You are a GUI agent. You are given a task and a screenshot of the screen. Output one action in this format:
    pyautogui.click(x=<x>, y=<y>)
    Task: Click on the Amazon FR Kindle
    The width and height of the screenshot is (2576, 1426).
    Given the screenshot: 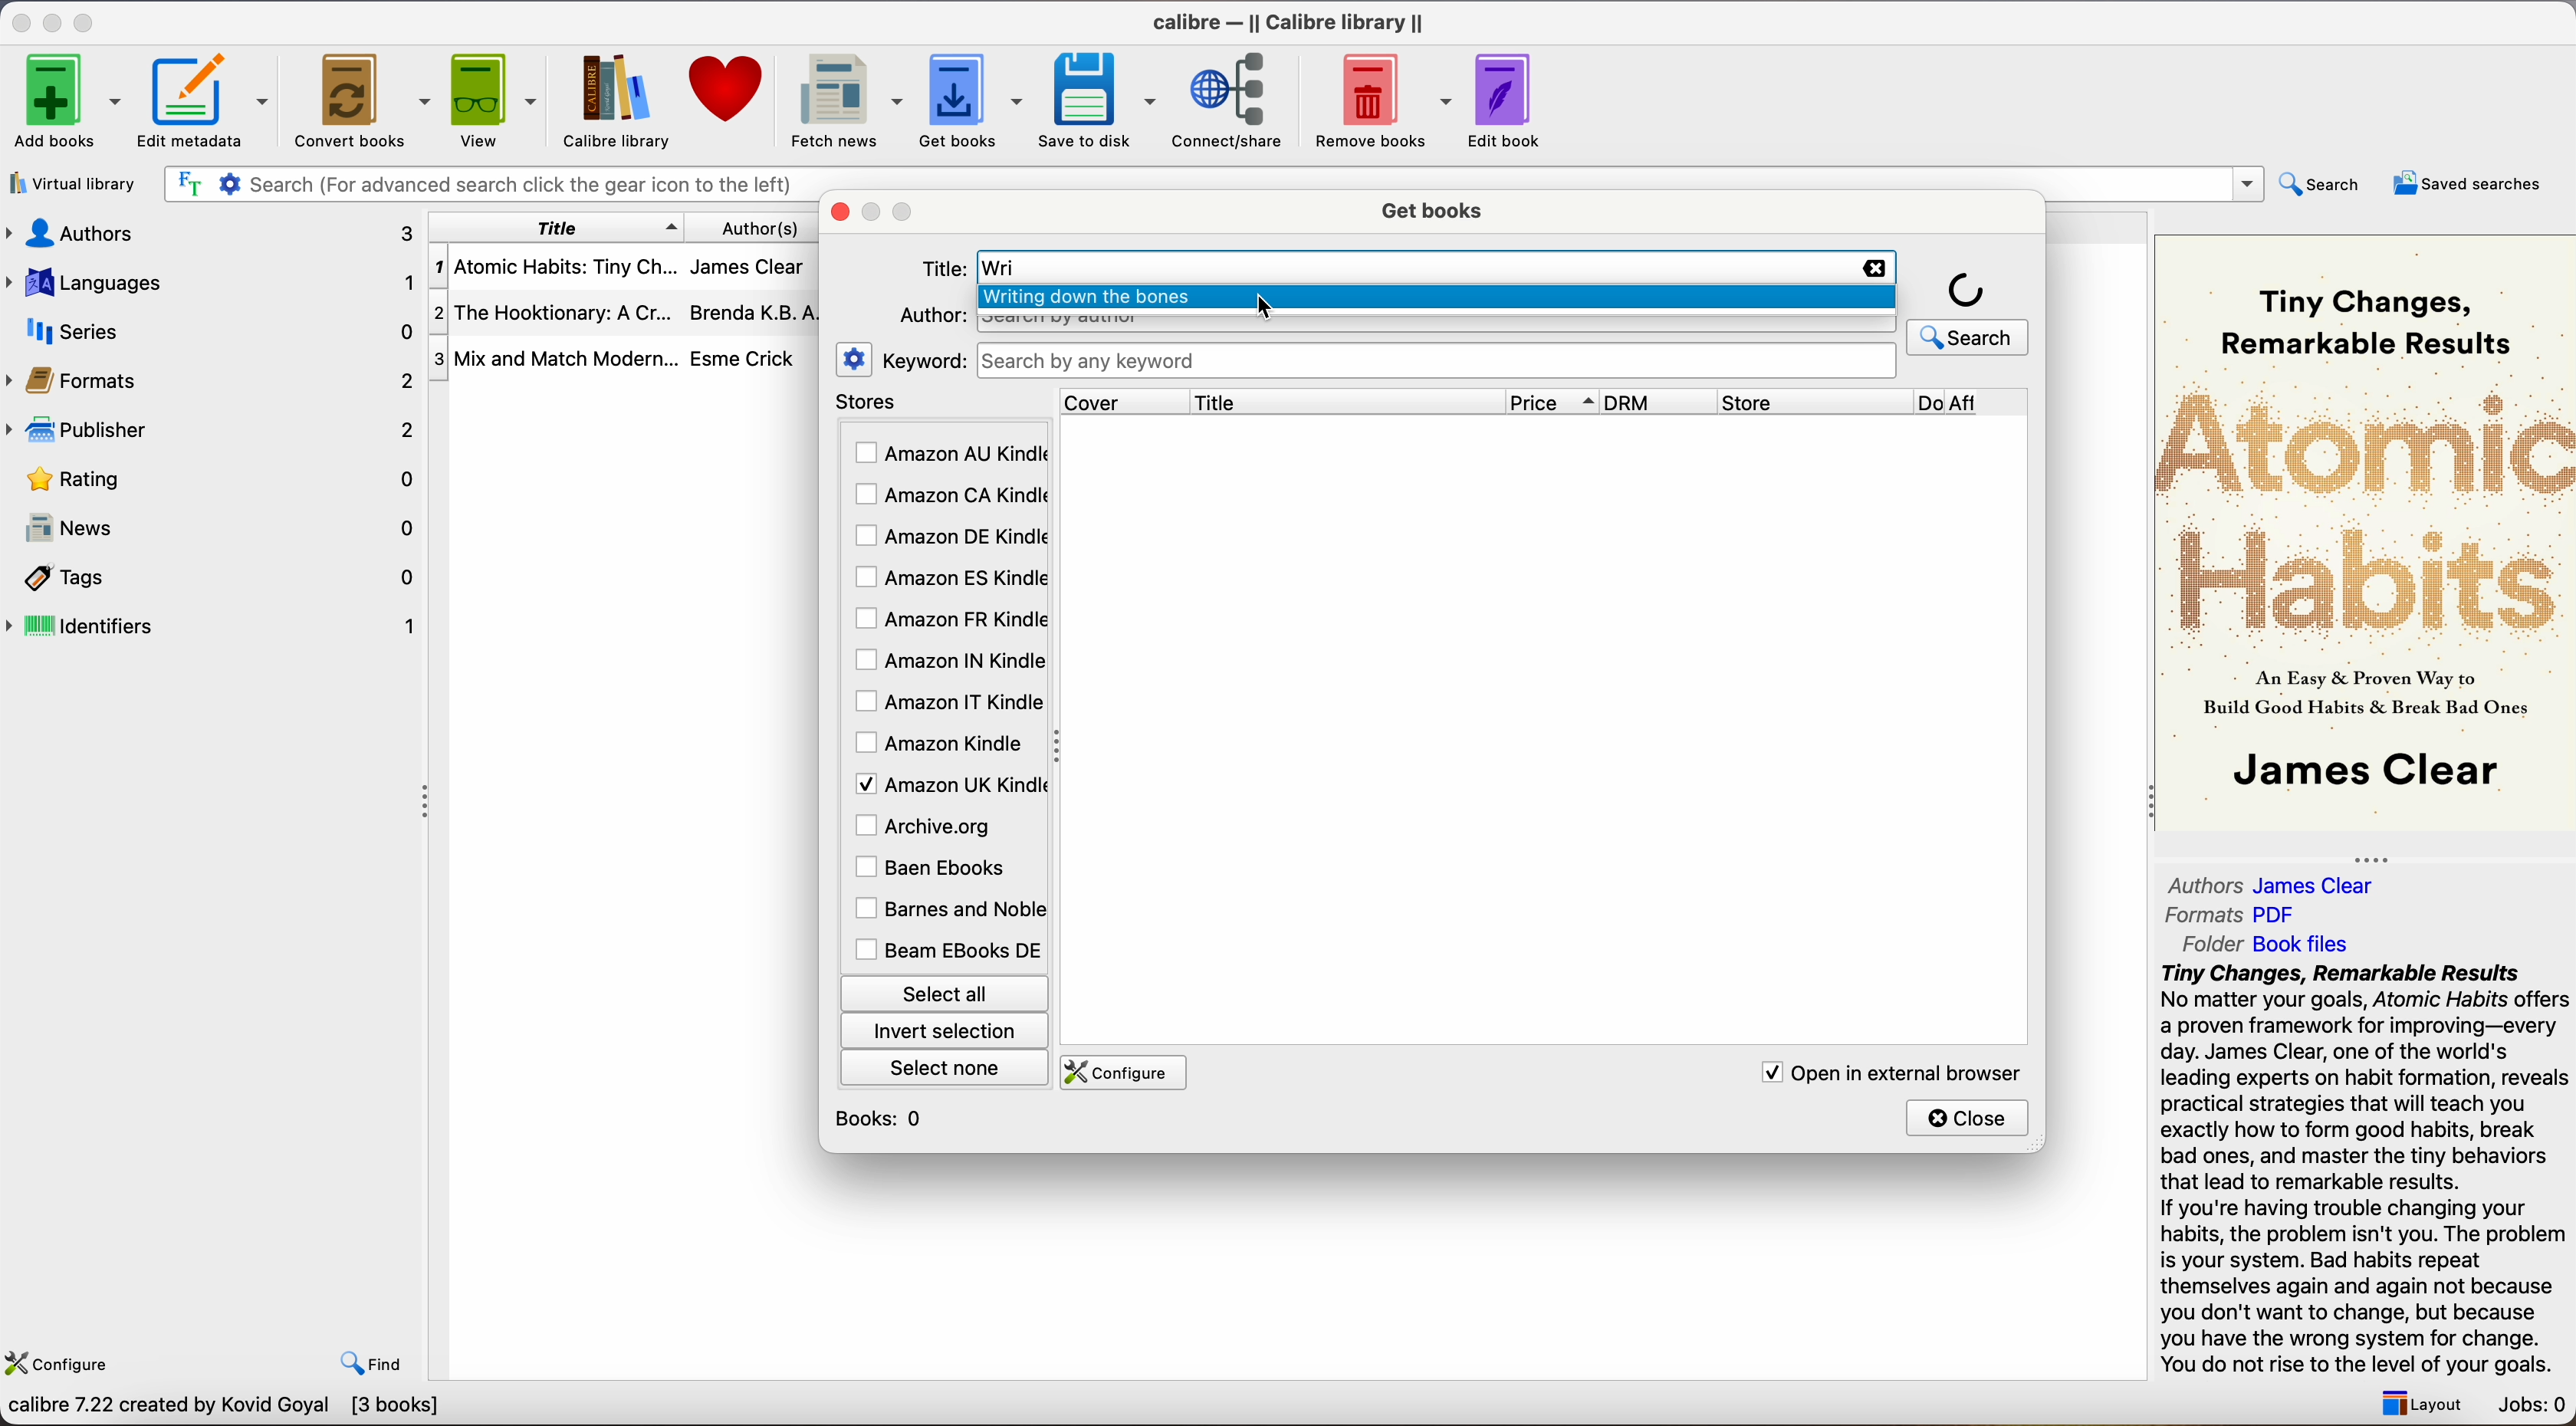 What is the action you would take?
    pyautogui.click(x=948, y=617)
    